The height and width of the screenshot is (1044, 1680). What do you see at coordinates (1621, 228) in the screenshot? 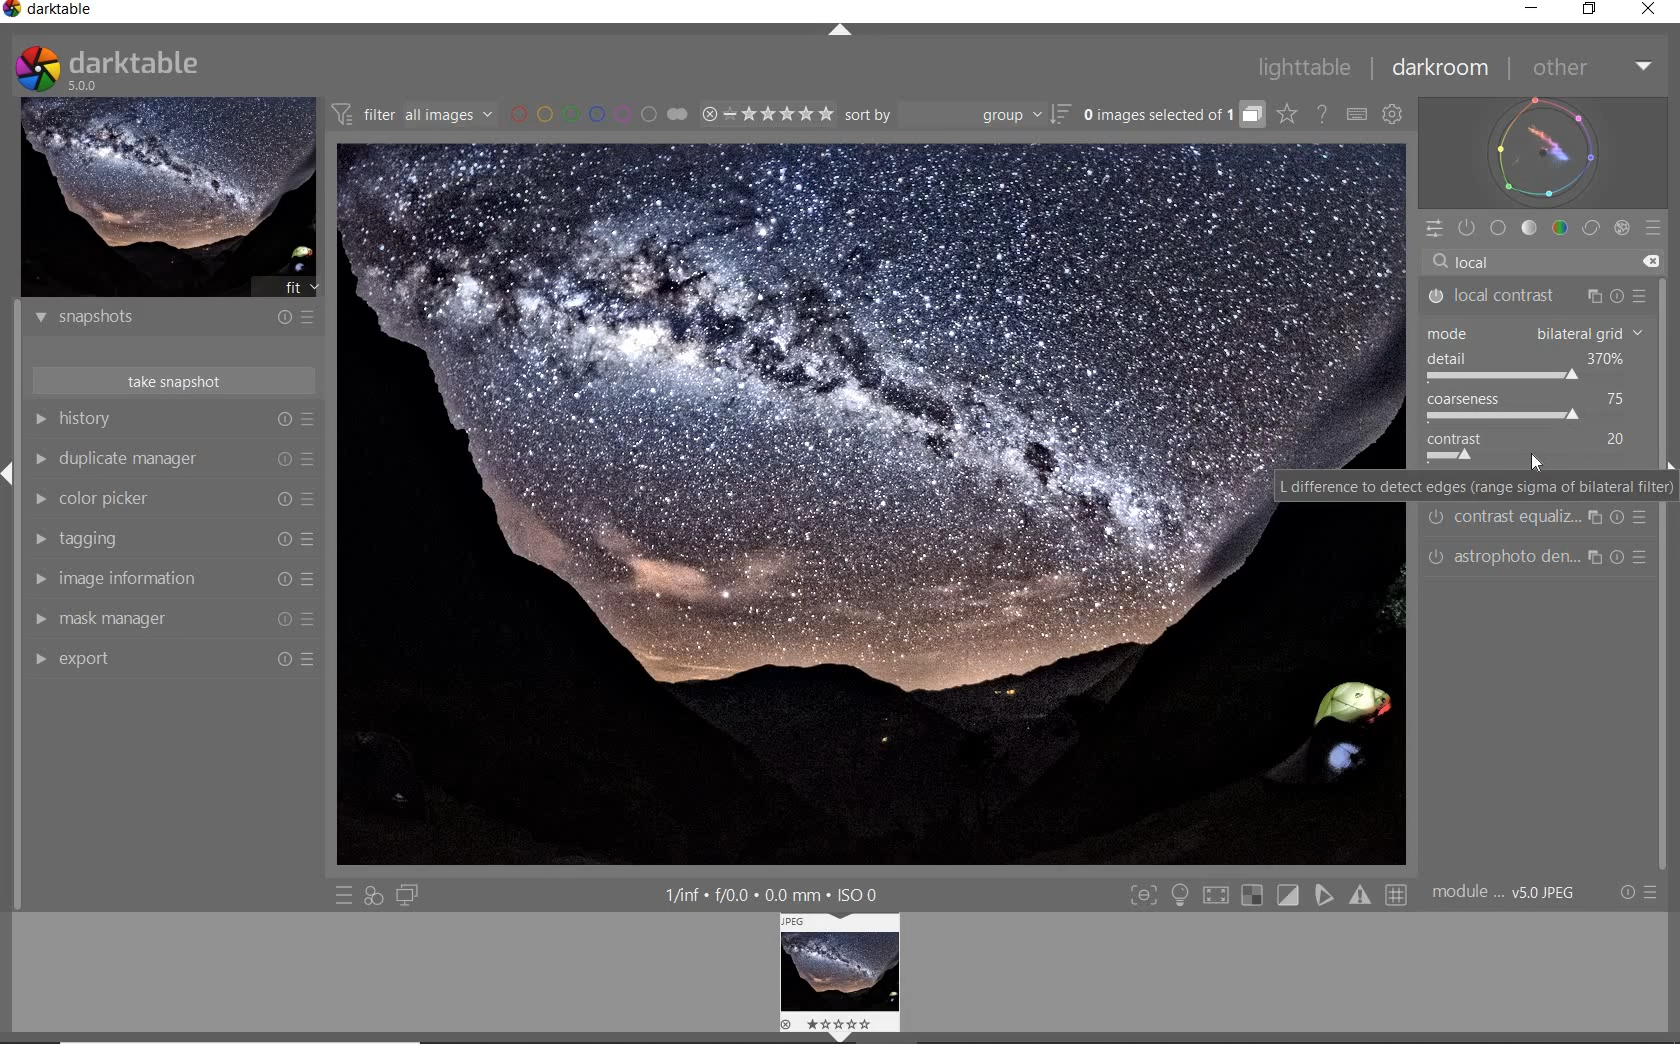
I see `EFFECT` at bounding box center [1621, 228].